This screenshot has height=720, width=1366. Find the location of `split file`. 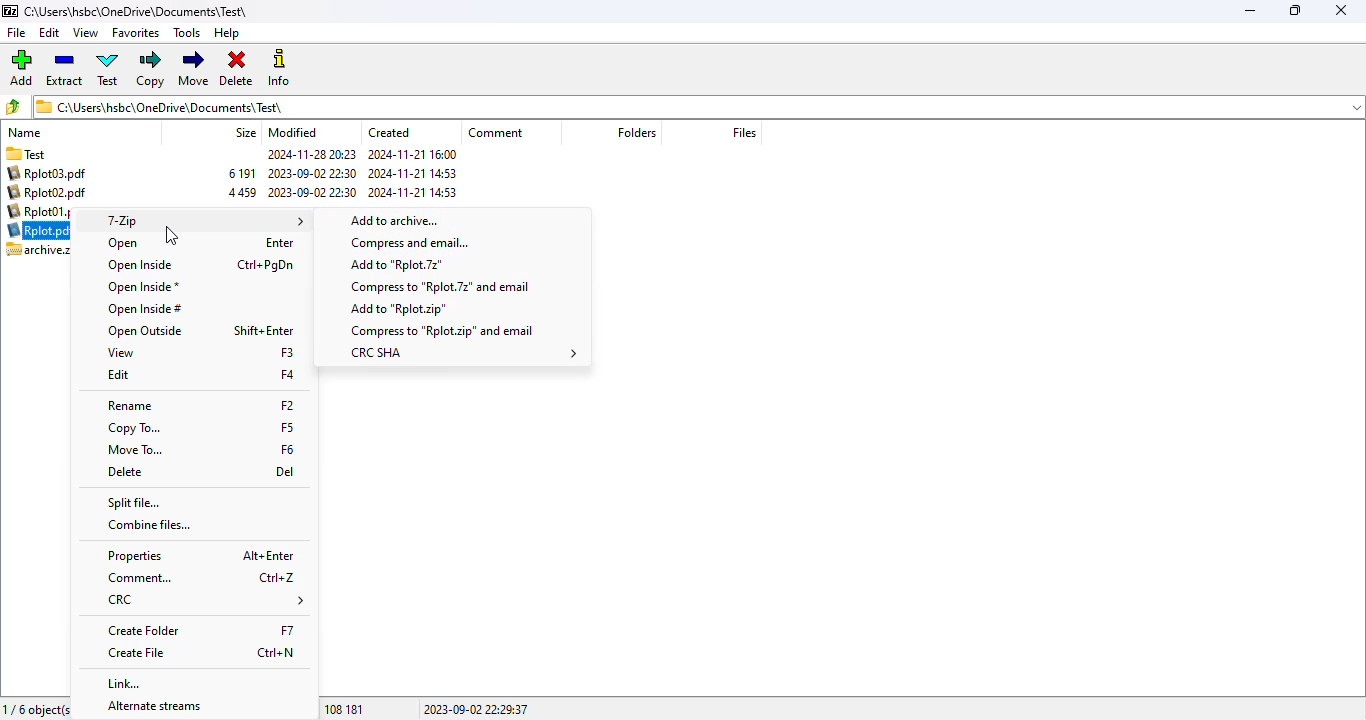

split file is located at coordinates (134, 503).